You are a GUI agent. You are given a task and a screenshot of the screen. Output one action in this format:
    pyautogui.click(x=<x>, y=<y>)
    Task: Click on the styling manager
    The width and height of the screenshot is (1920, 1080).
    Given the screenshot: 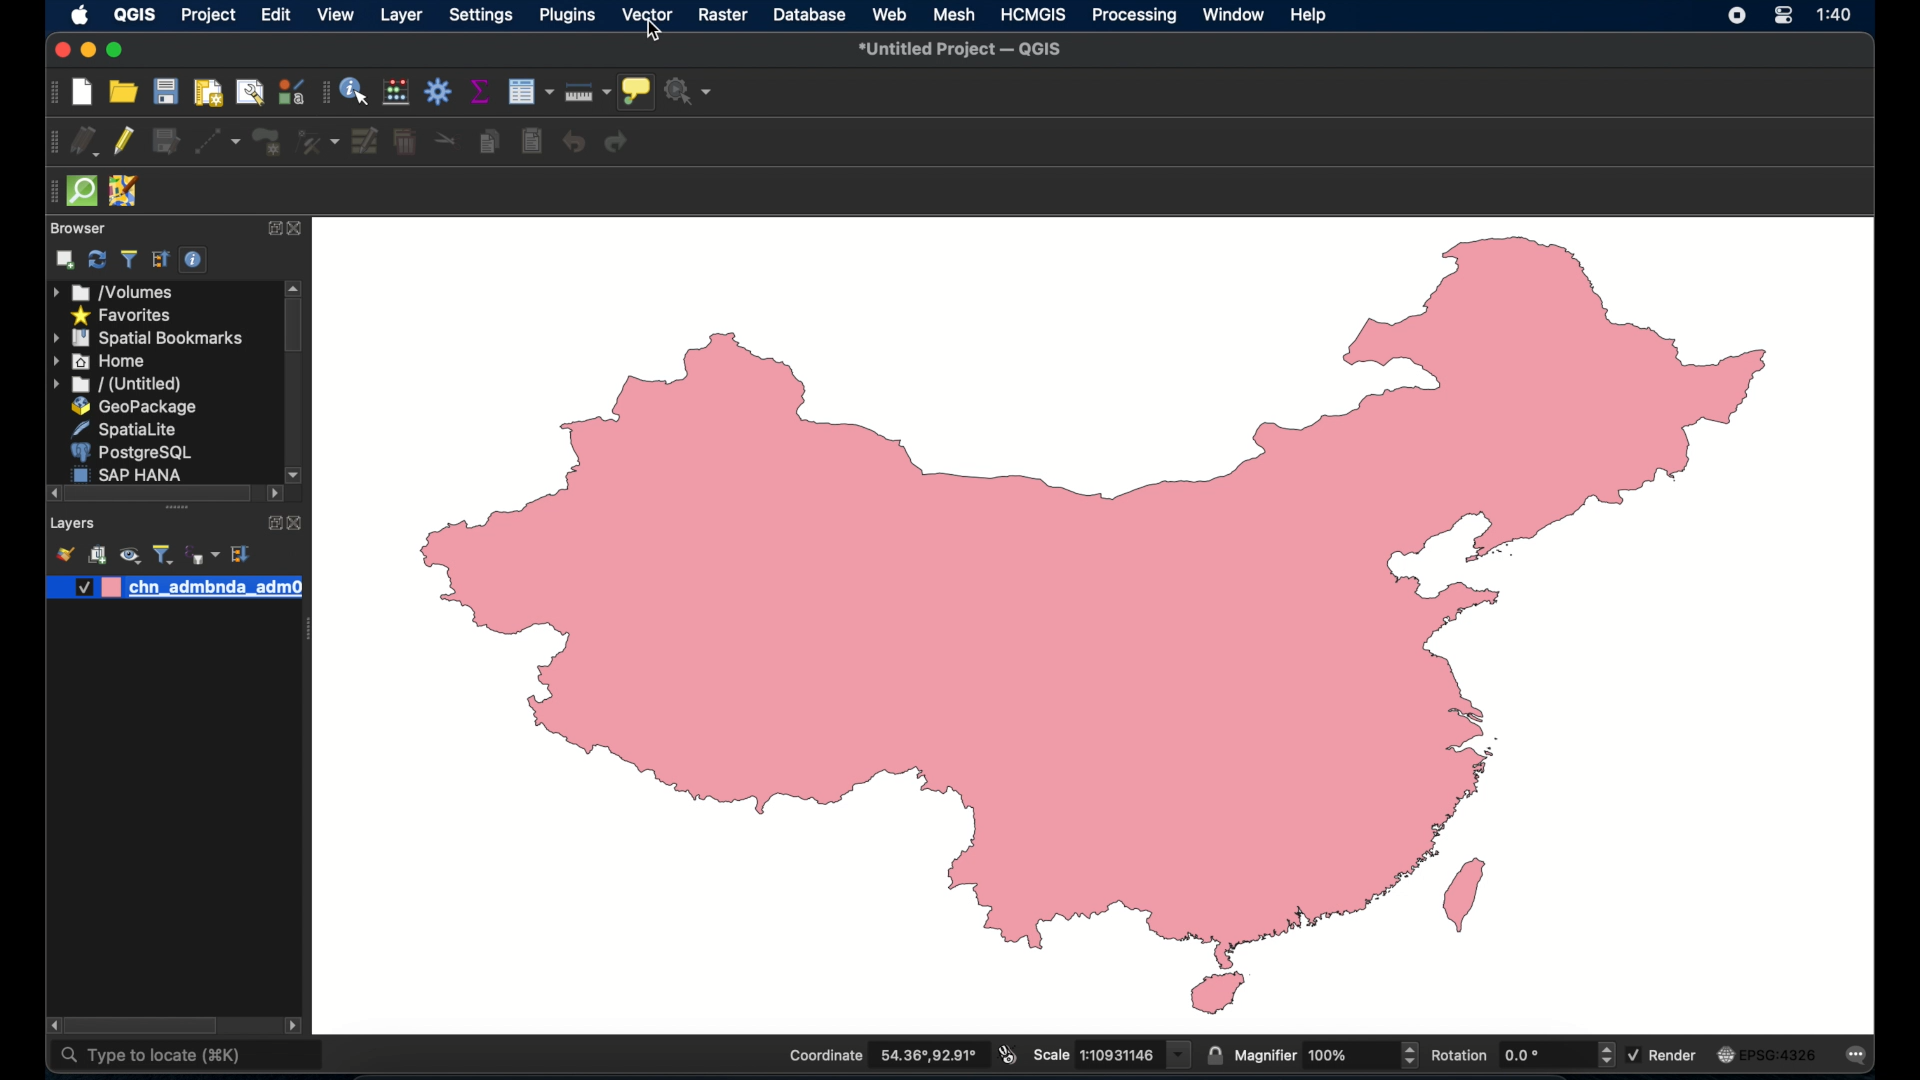 What is the action you would take?
    pyautogui.click(x=291, y=91)
    